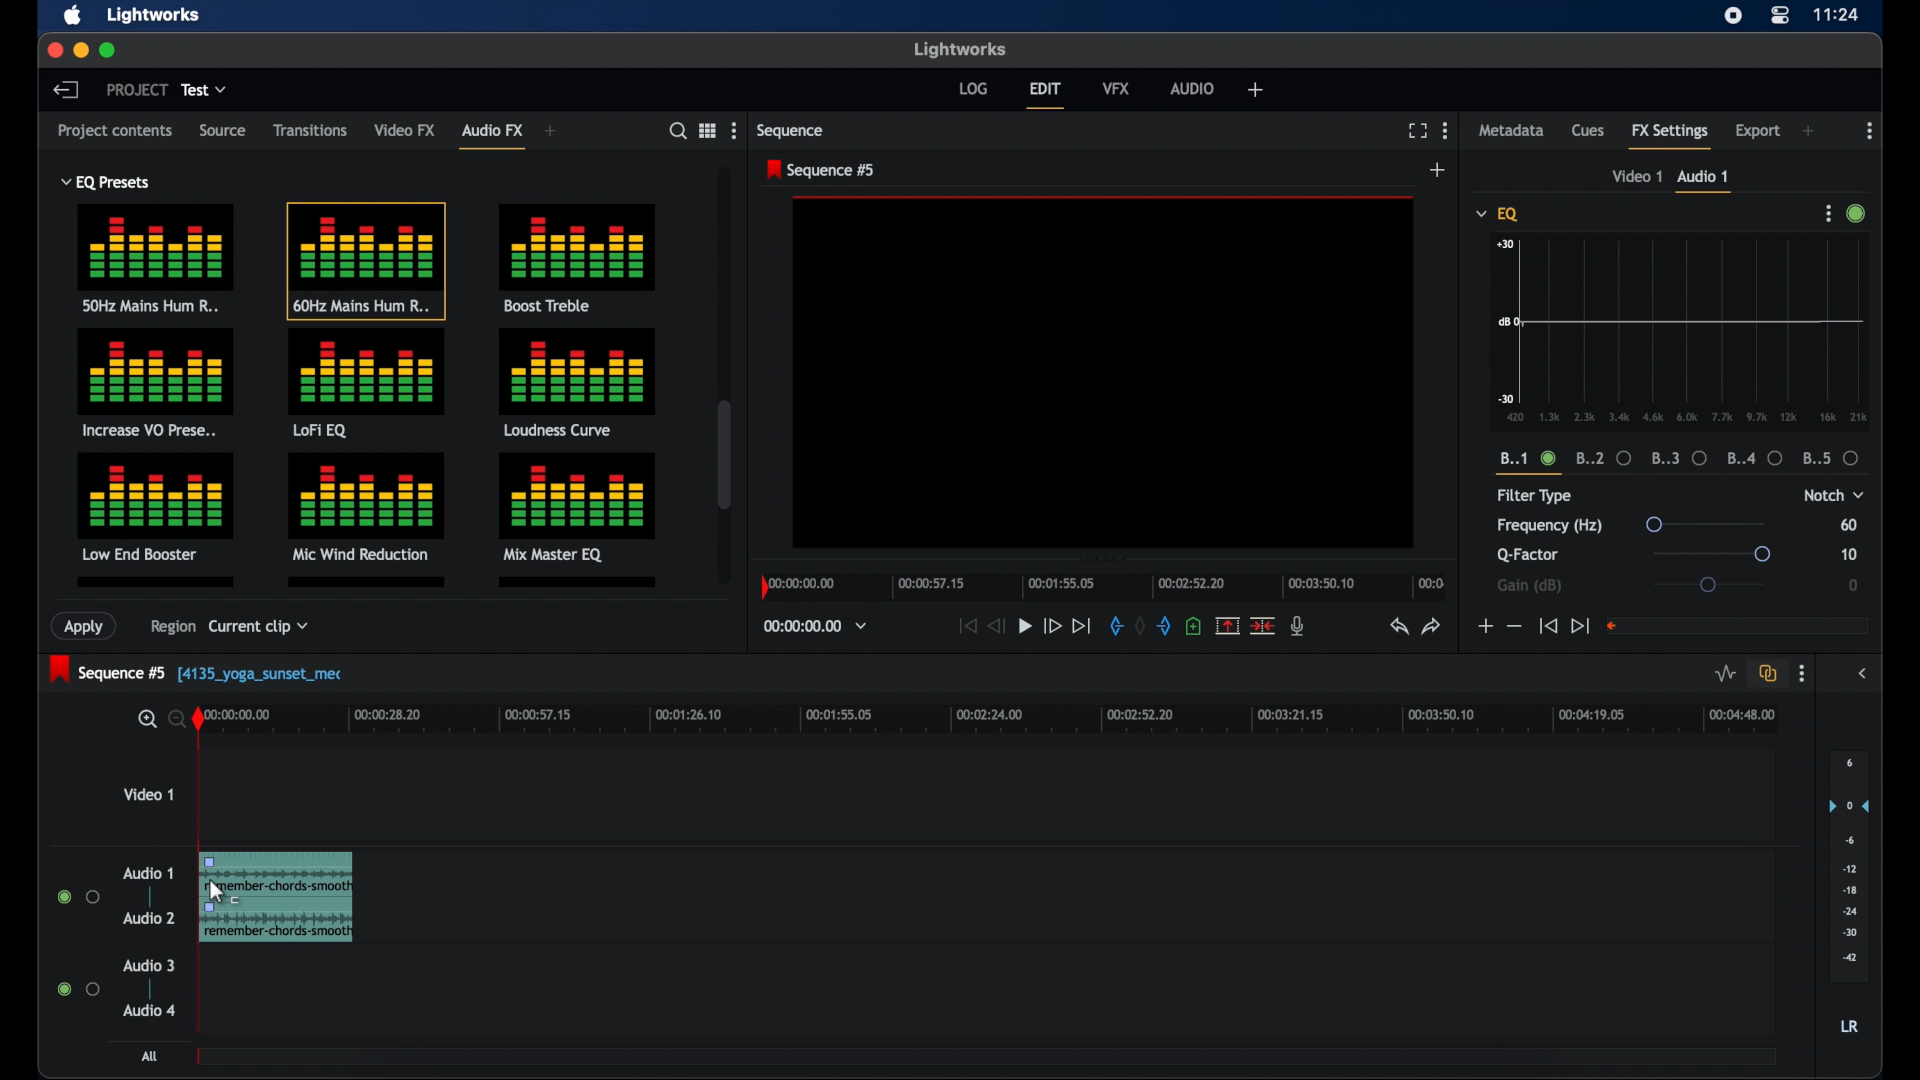 The height and width of the screenshot is (1080, 1920). I want to click on more options, so click(1870, 131).